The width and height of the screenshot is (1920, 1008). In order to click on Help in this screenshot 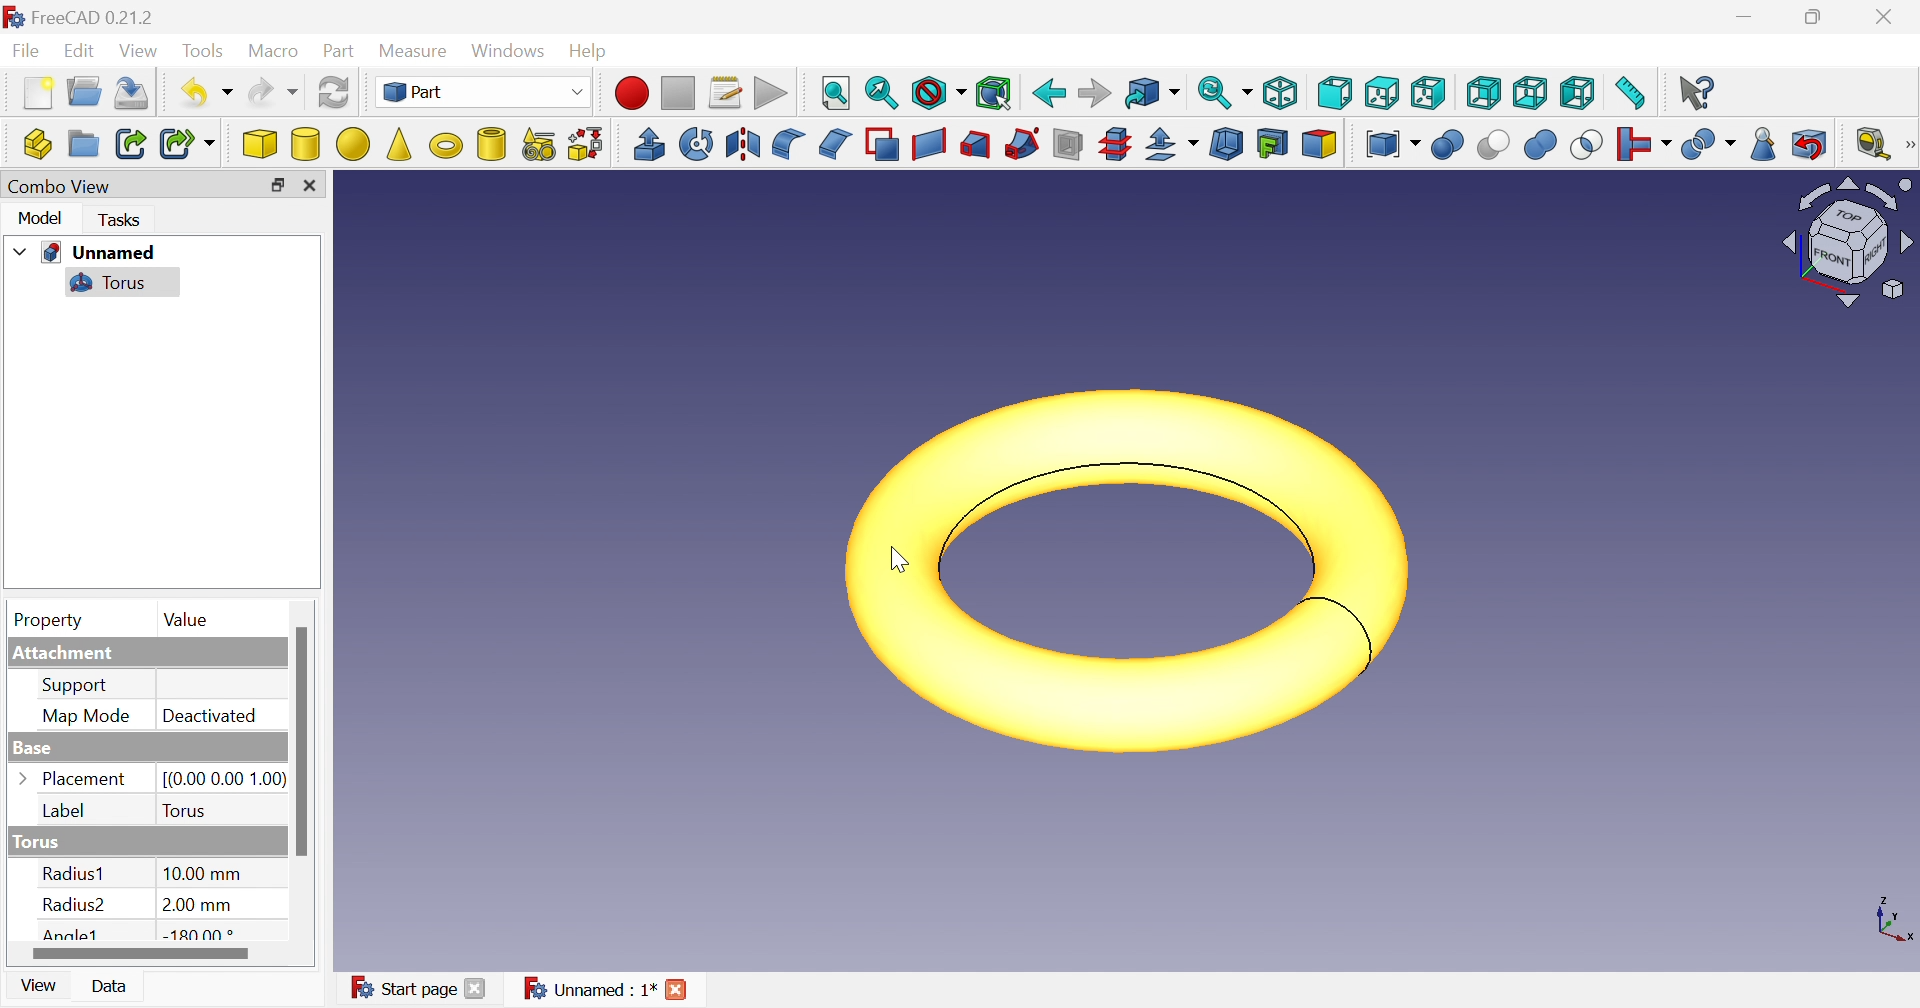, I will do `click(590, 52)`.